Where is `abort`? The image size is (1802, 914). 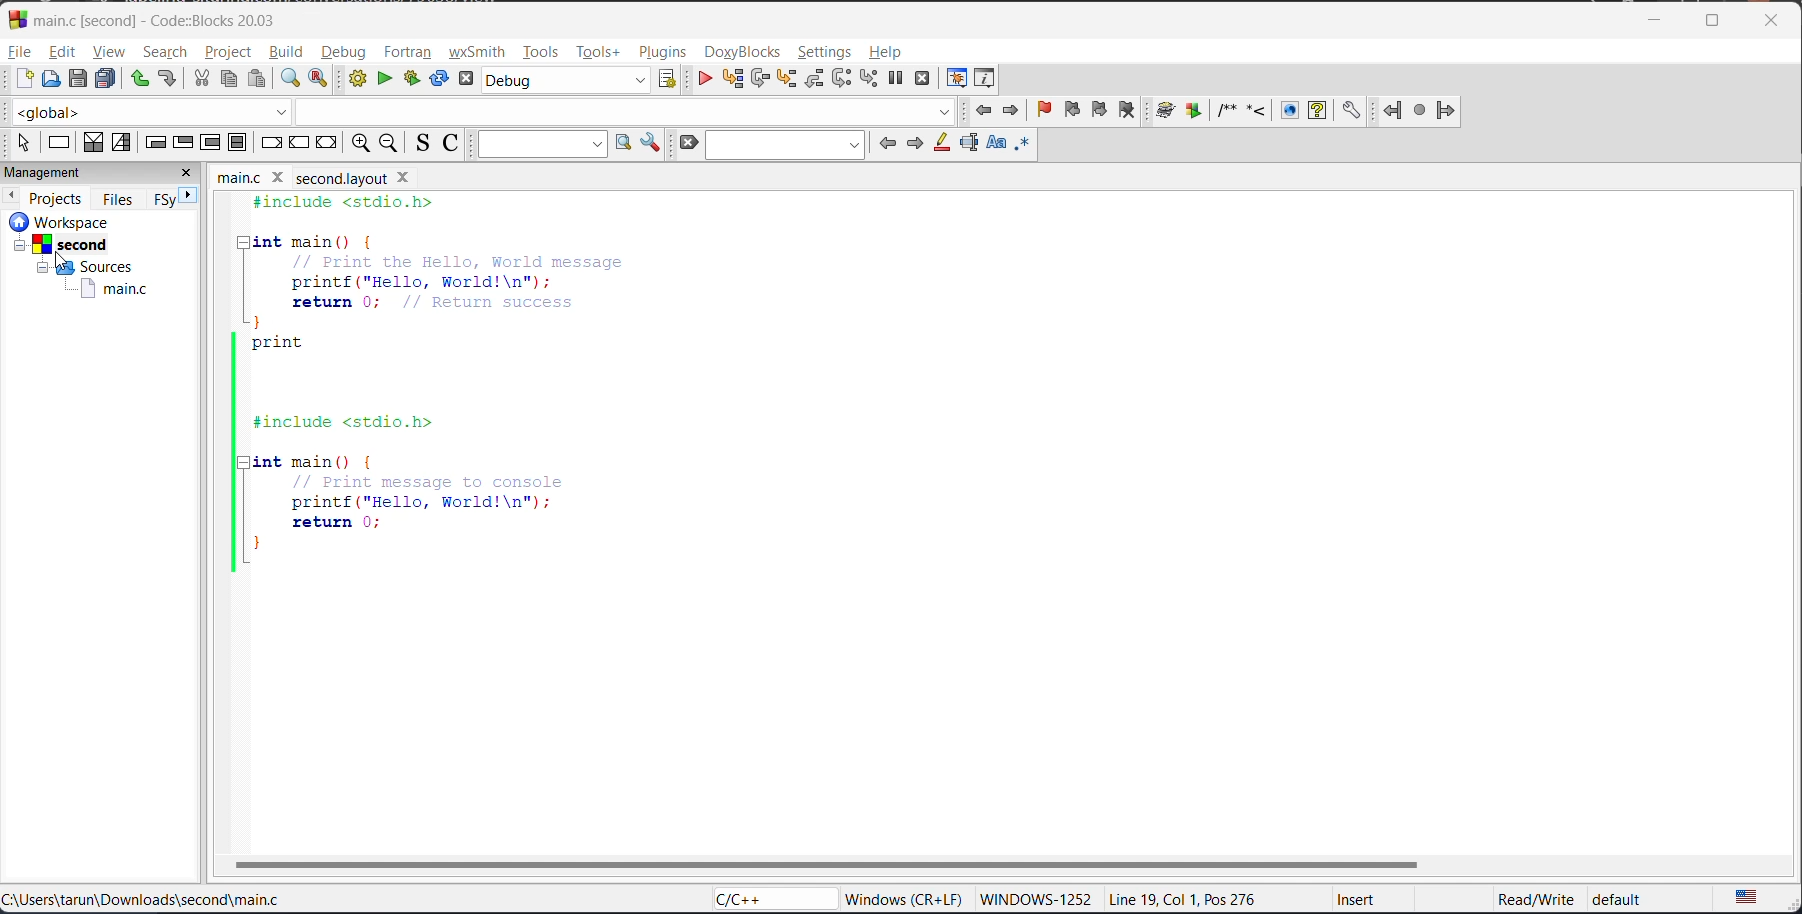 abort is located at coordinates (463, 78).